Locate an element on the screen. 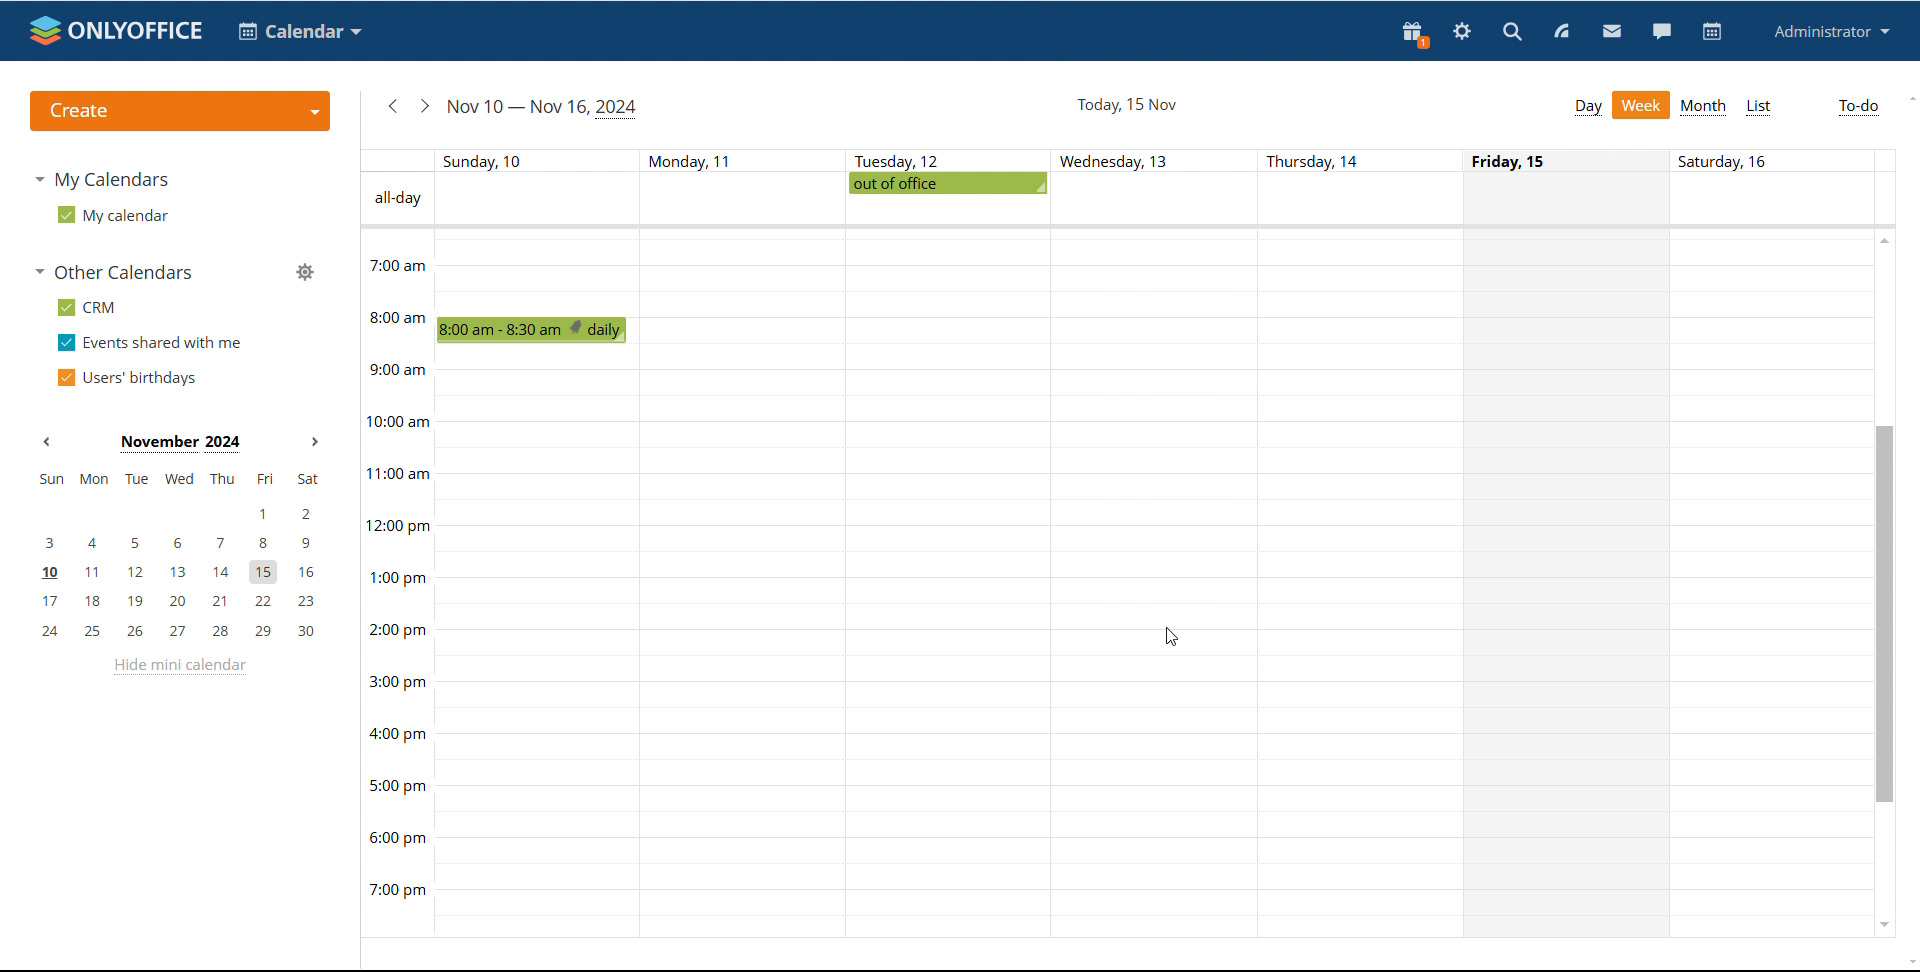 The width and height of the screenshot is (1920, 972). 1, 2 is located at coordinates (179, 509).